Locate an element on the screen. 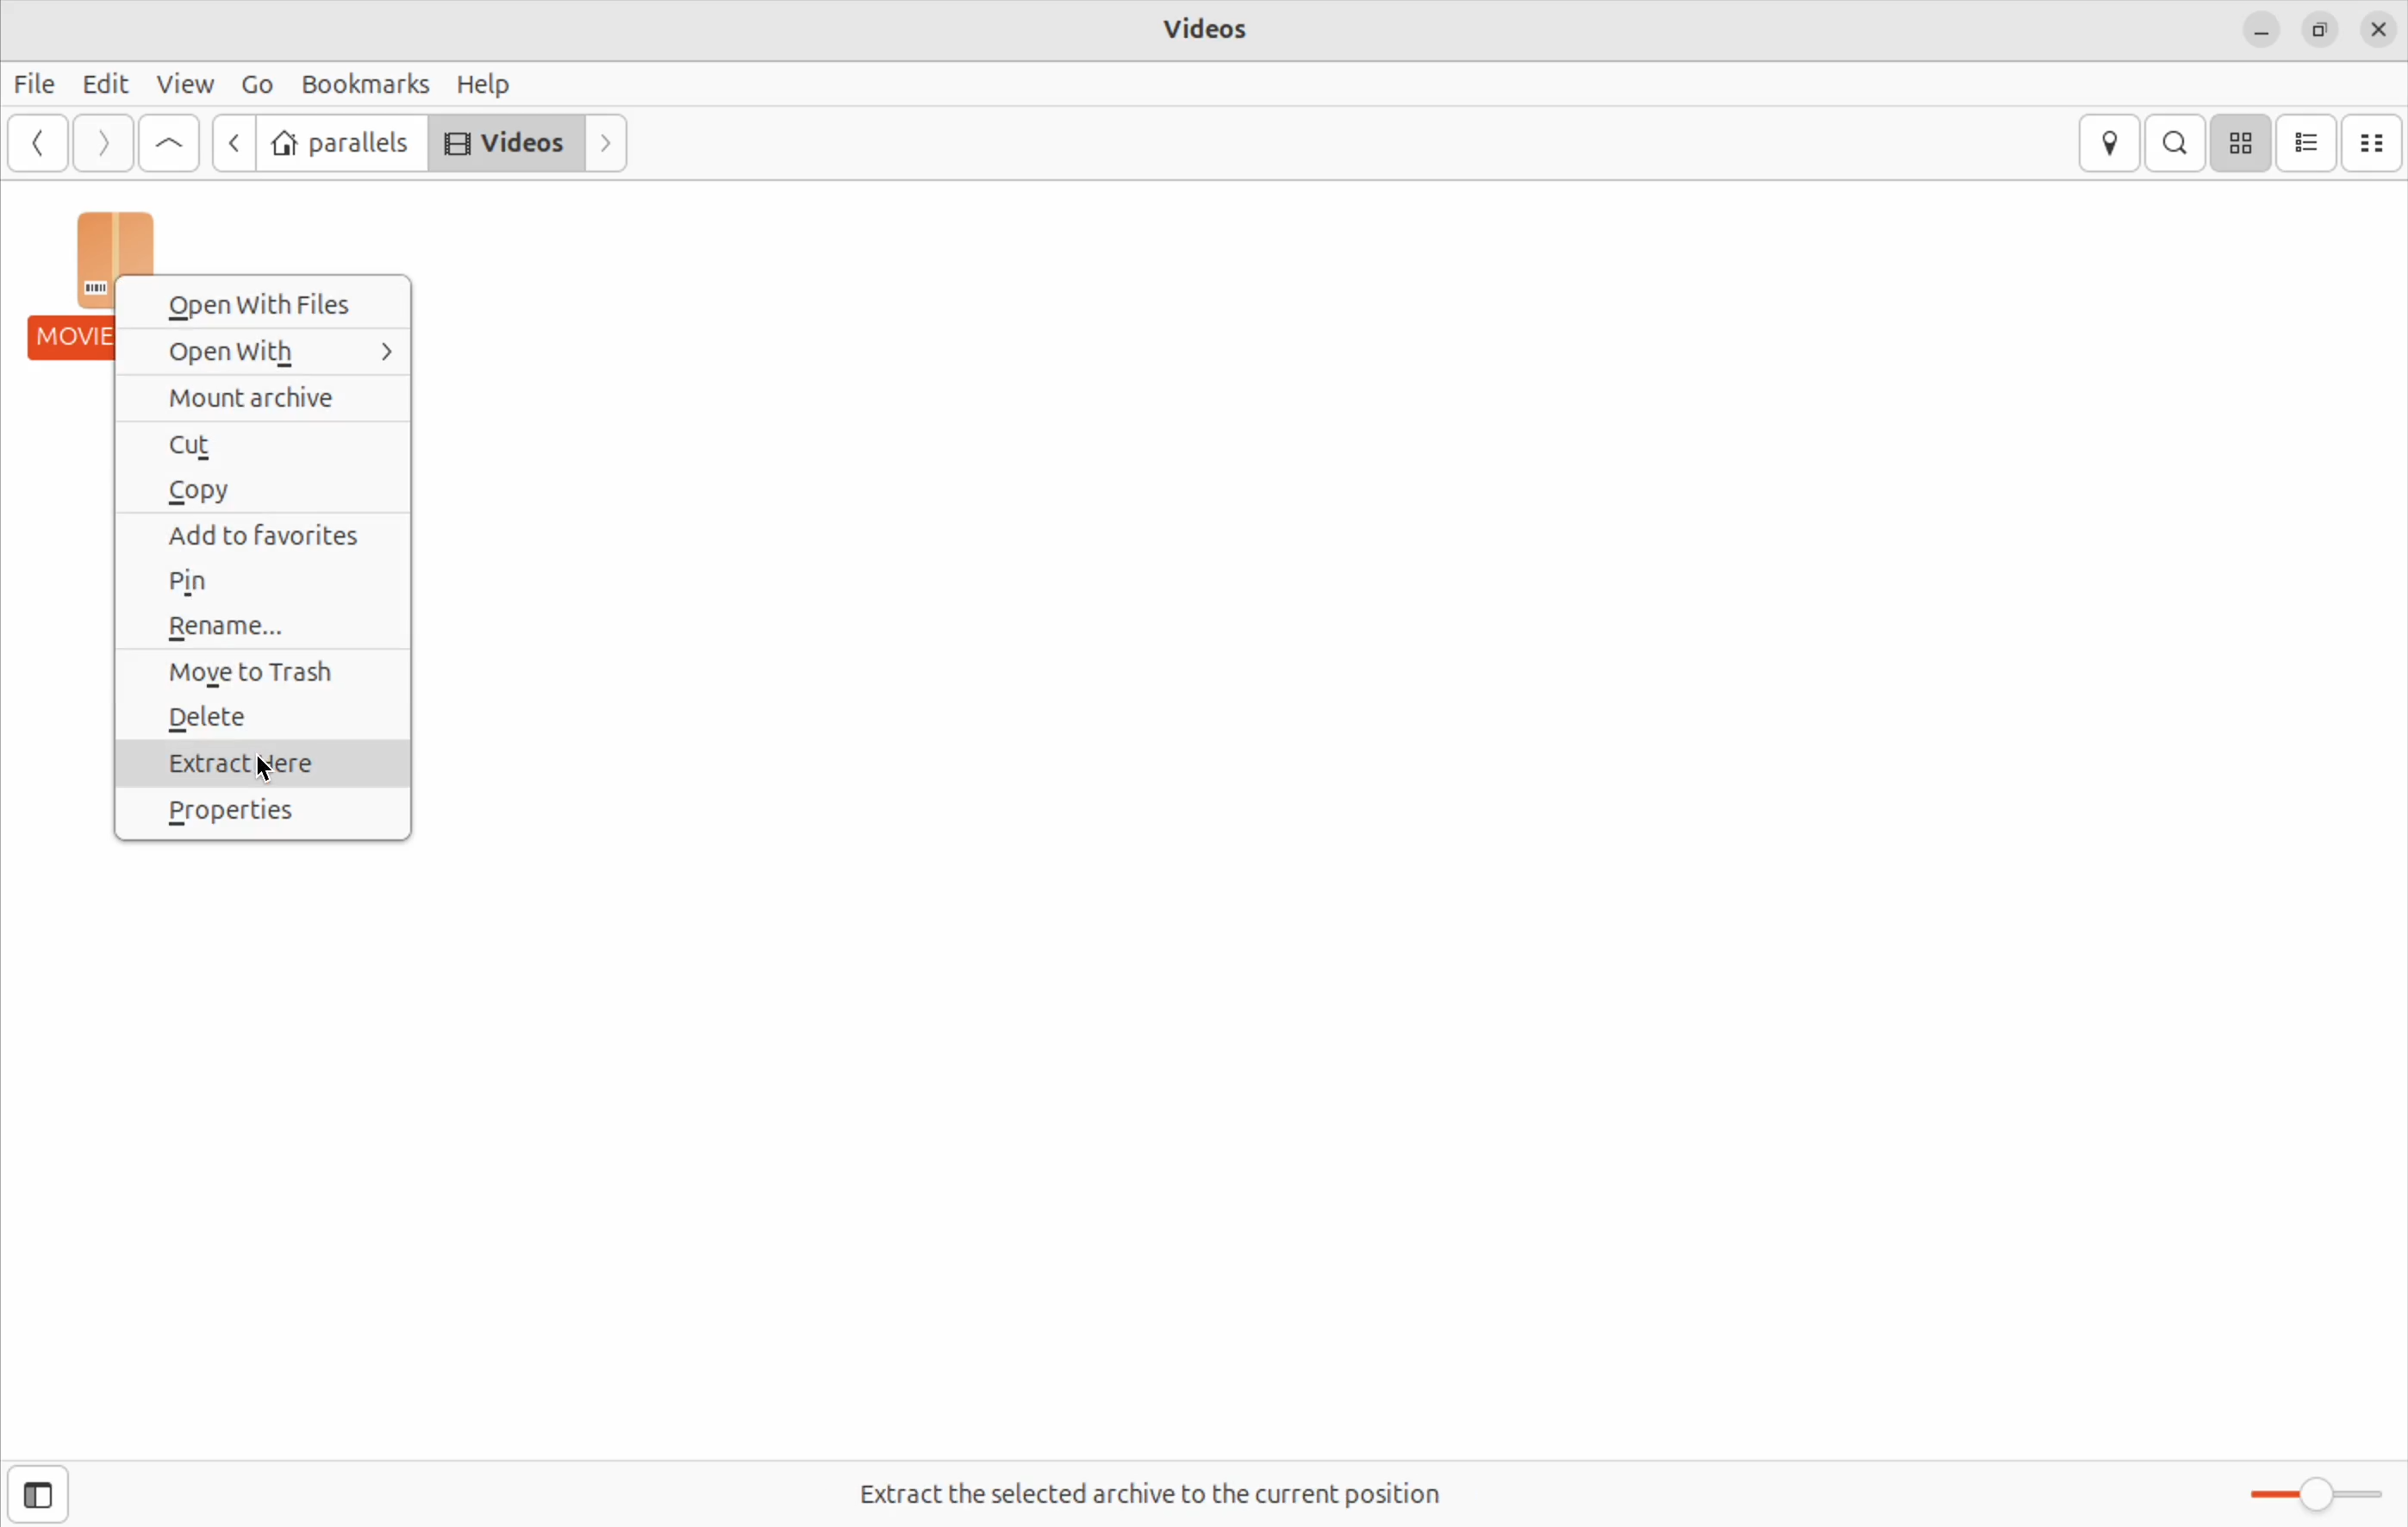 The image size is (2408, 1527). Go next is located at coordinates (101, 142).